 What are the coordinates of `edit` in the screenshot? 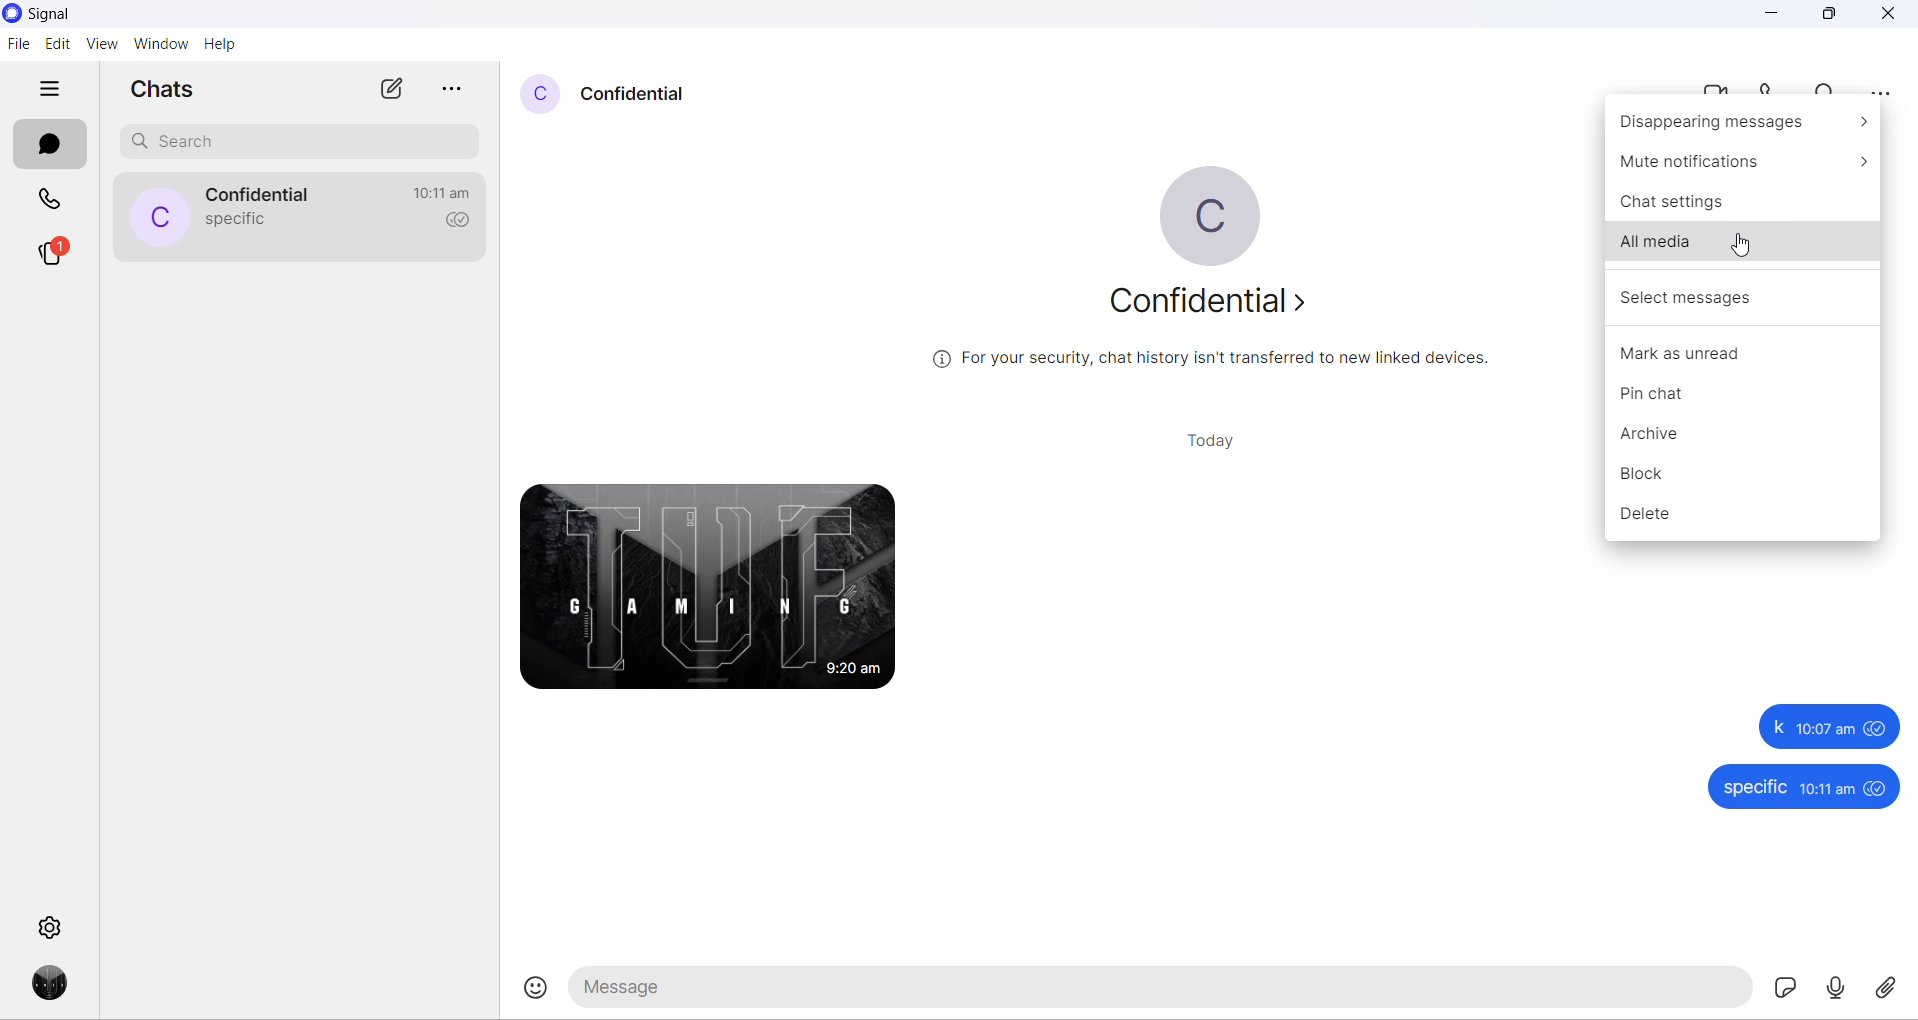 It's located at (57, 44).